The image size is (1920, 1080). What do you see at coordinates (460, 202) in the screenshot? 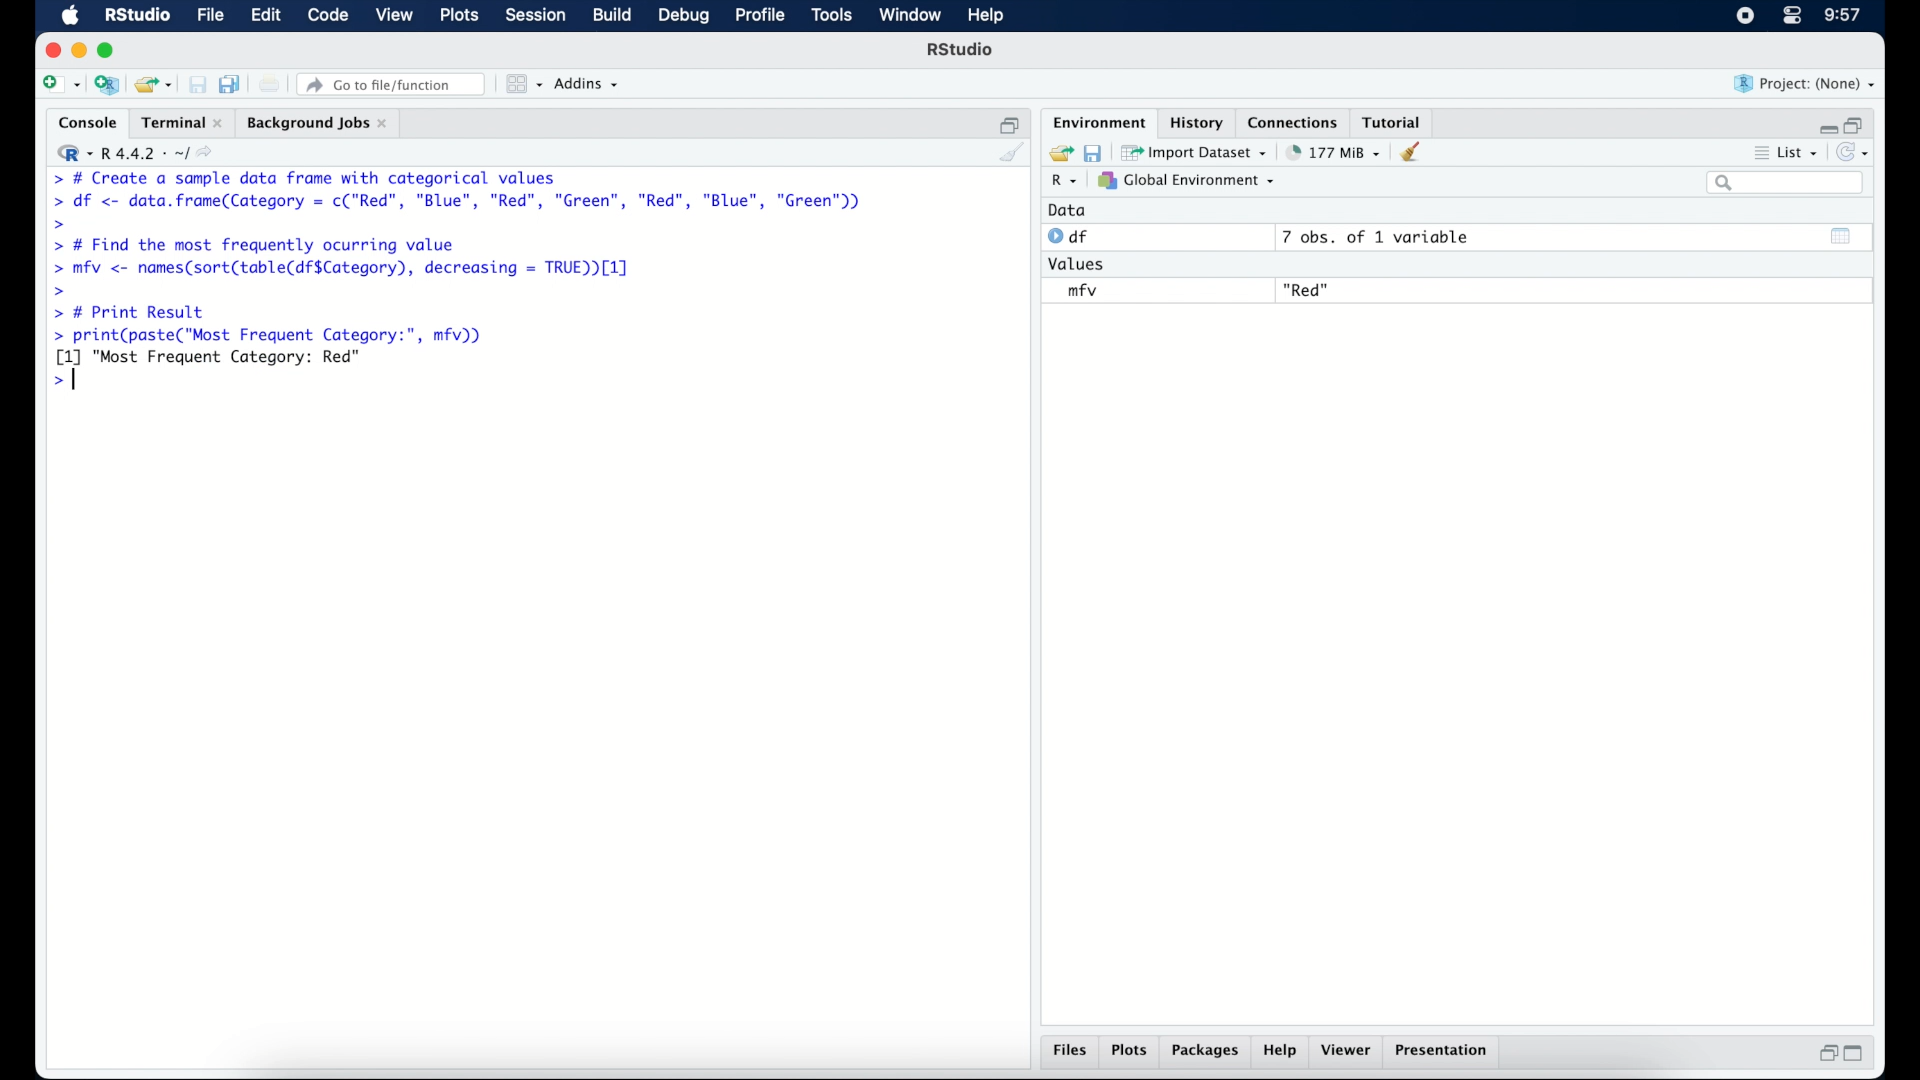
I see `> df <- data.frame(Category = c("Red”, "Blue", "Red", "Green", "Red", "Blue", "Green"))|` at bounding box center [460, 202].